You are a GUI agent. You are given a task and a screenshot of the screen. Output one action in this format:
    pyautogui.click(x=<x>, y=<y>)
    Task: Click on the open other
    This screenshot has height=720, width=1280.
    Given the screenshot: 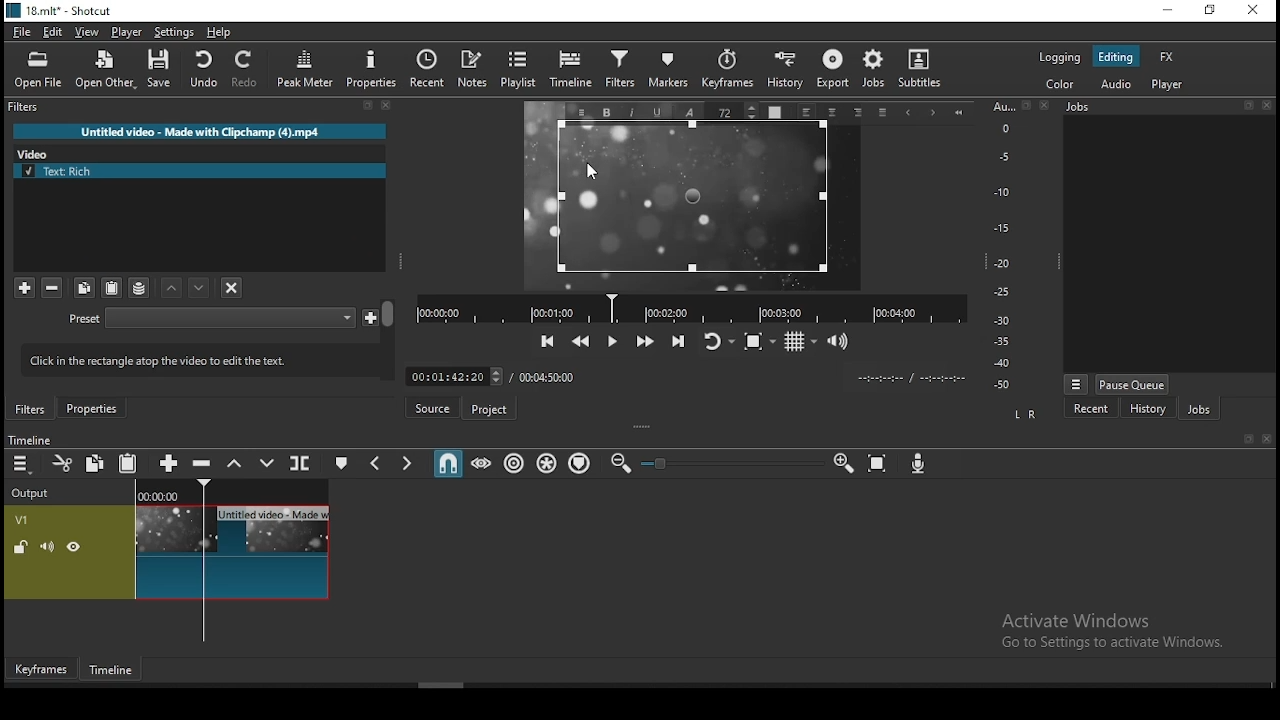 What is the action you would take?
    pyautogui.click(x=104, y=70)
    